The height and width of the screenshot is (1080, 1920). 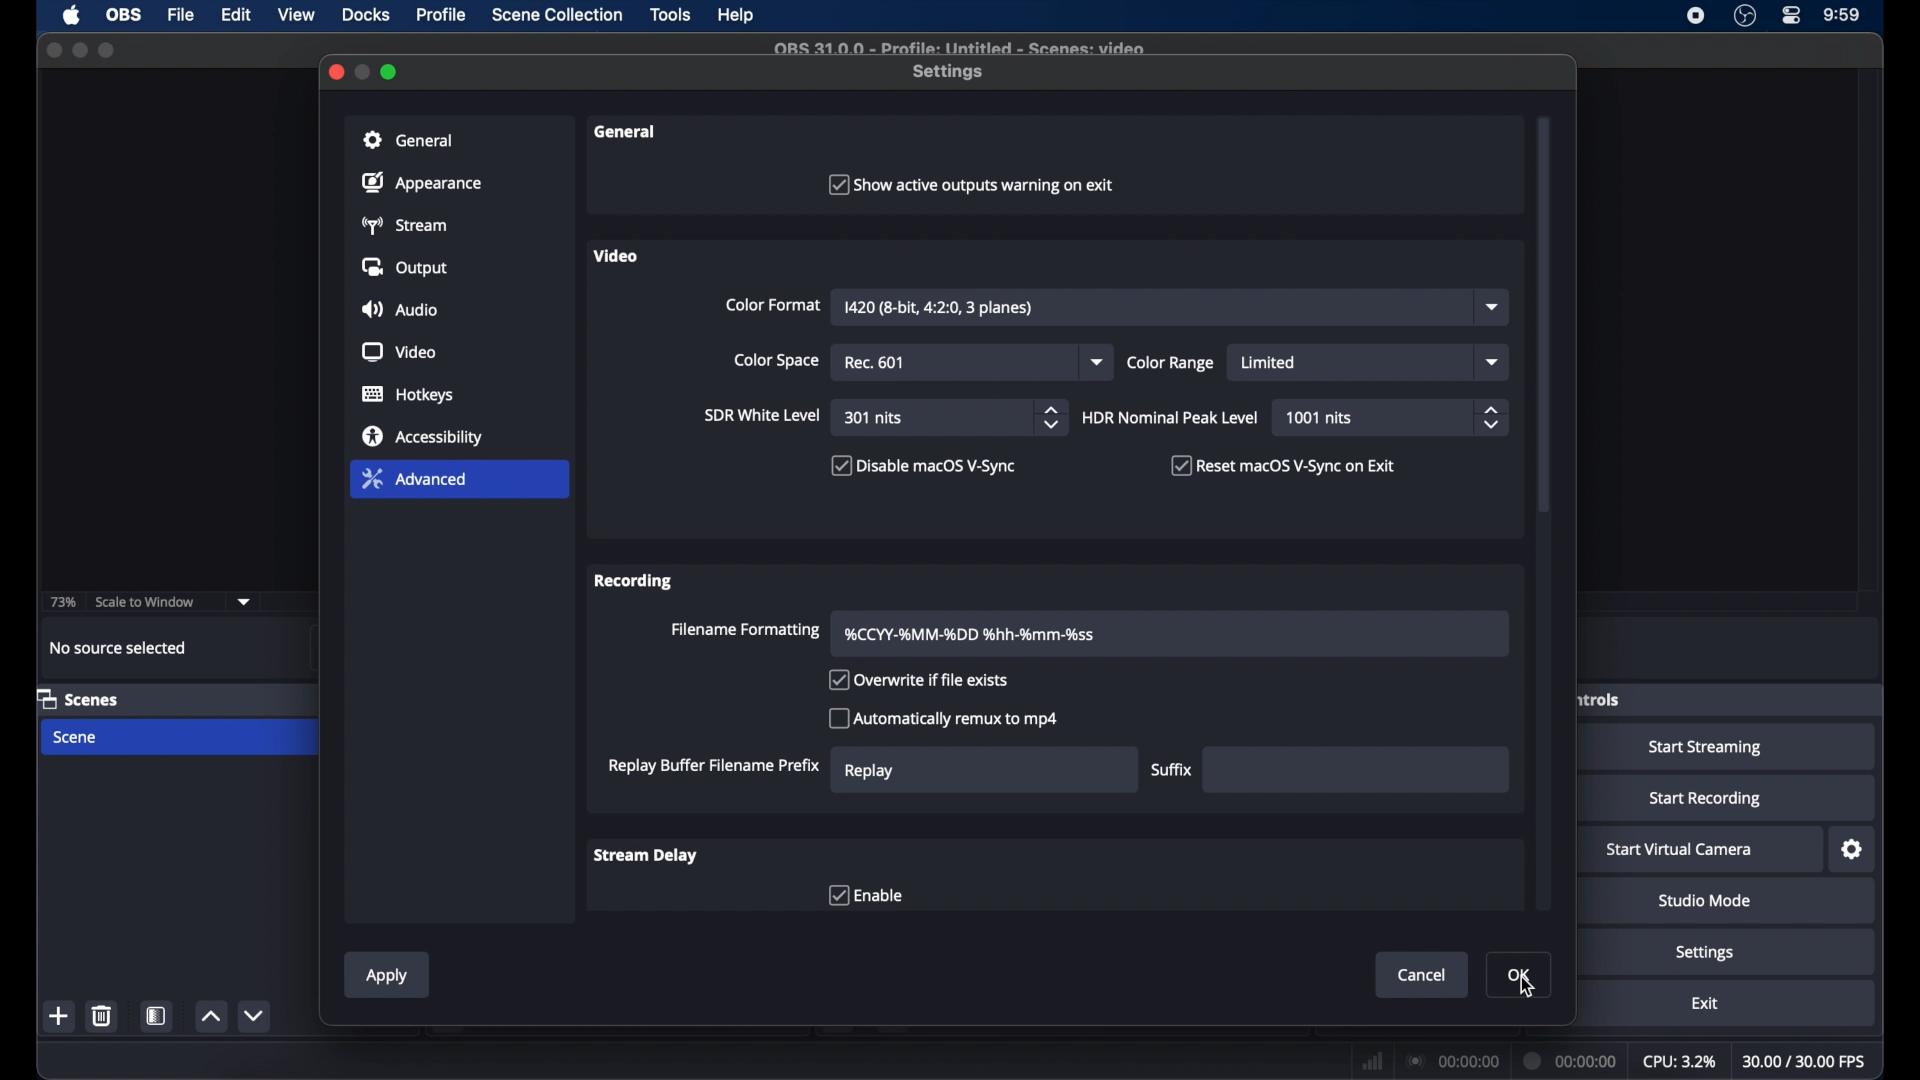 I want to click on start streaming, so click(x=1706, y=747).